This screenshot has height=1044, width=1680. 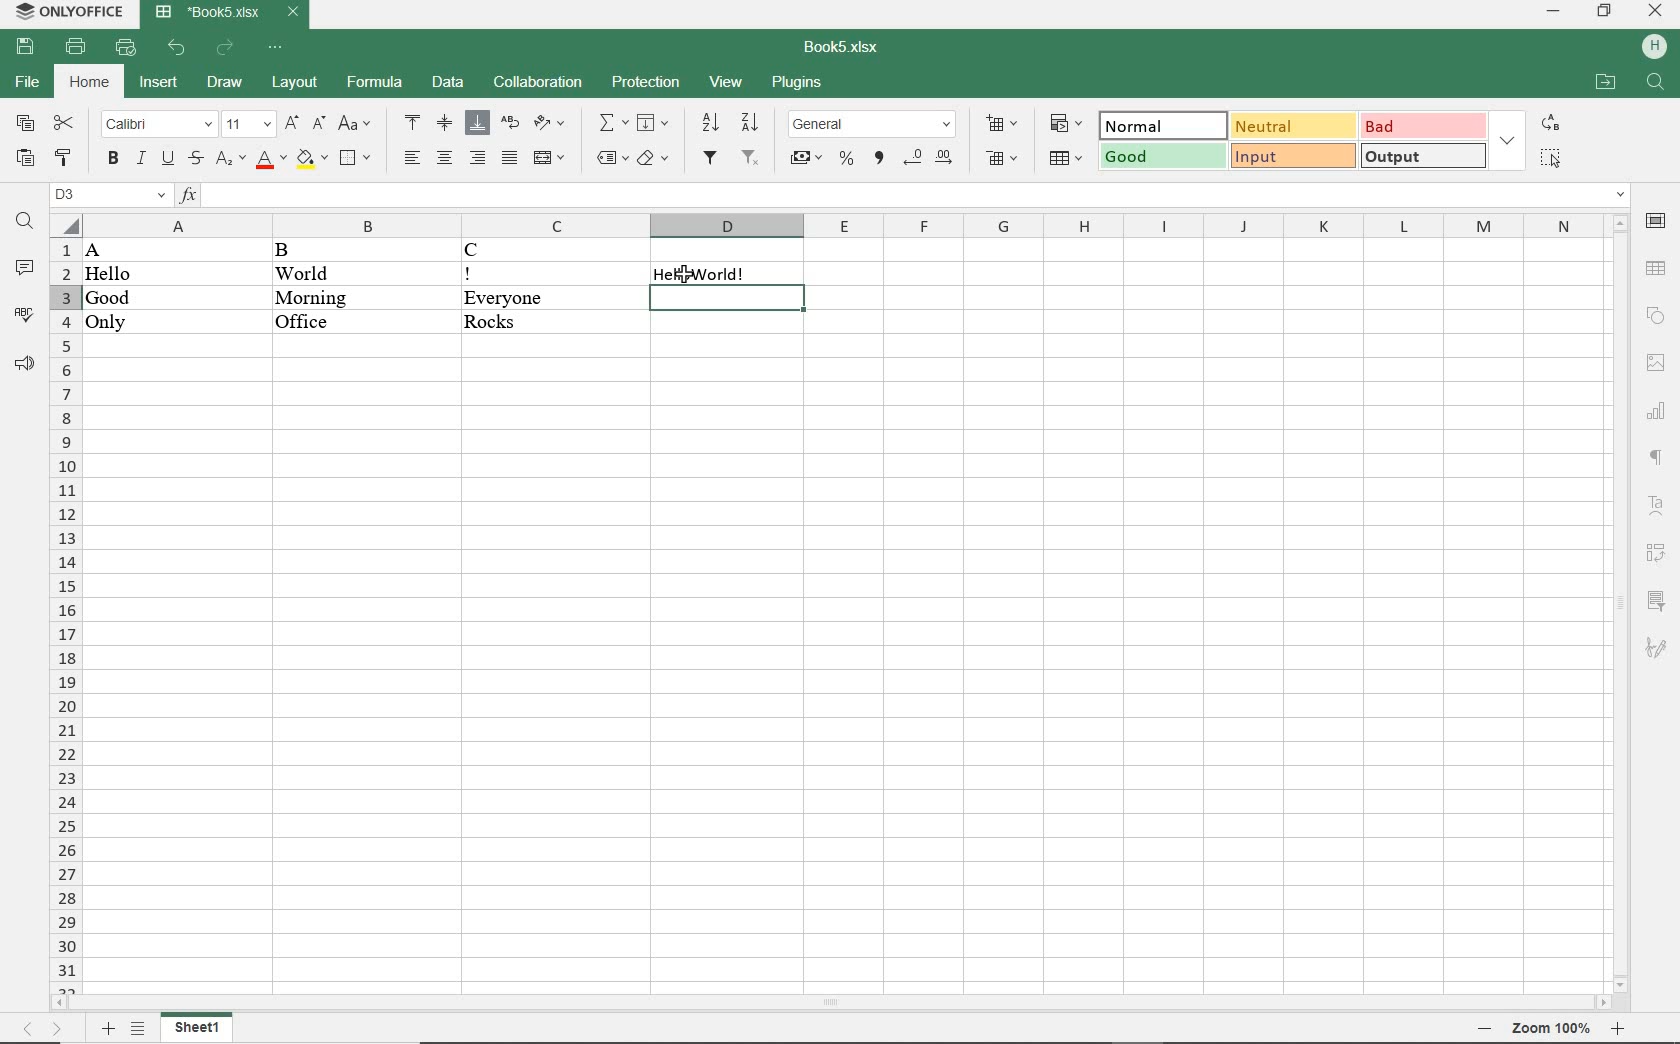 I want to click on ACCOUNTING STYLE, so click(x=805, y=158).